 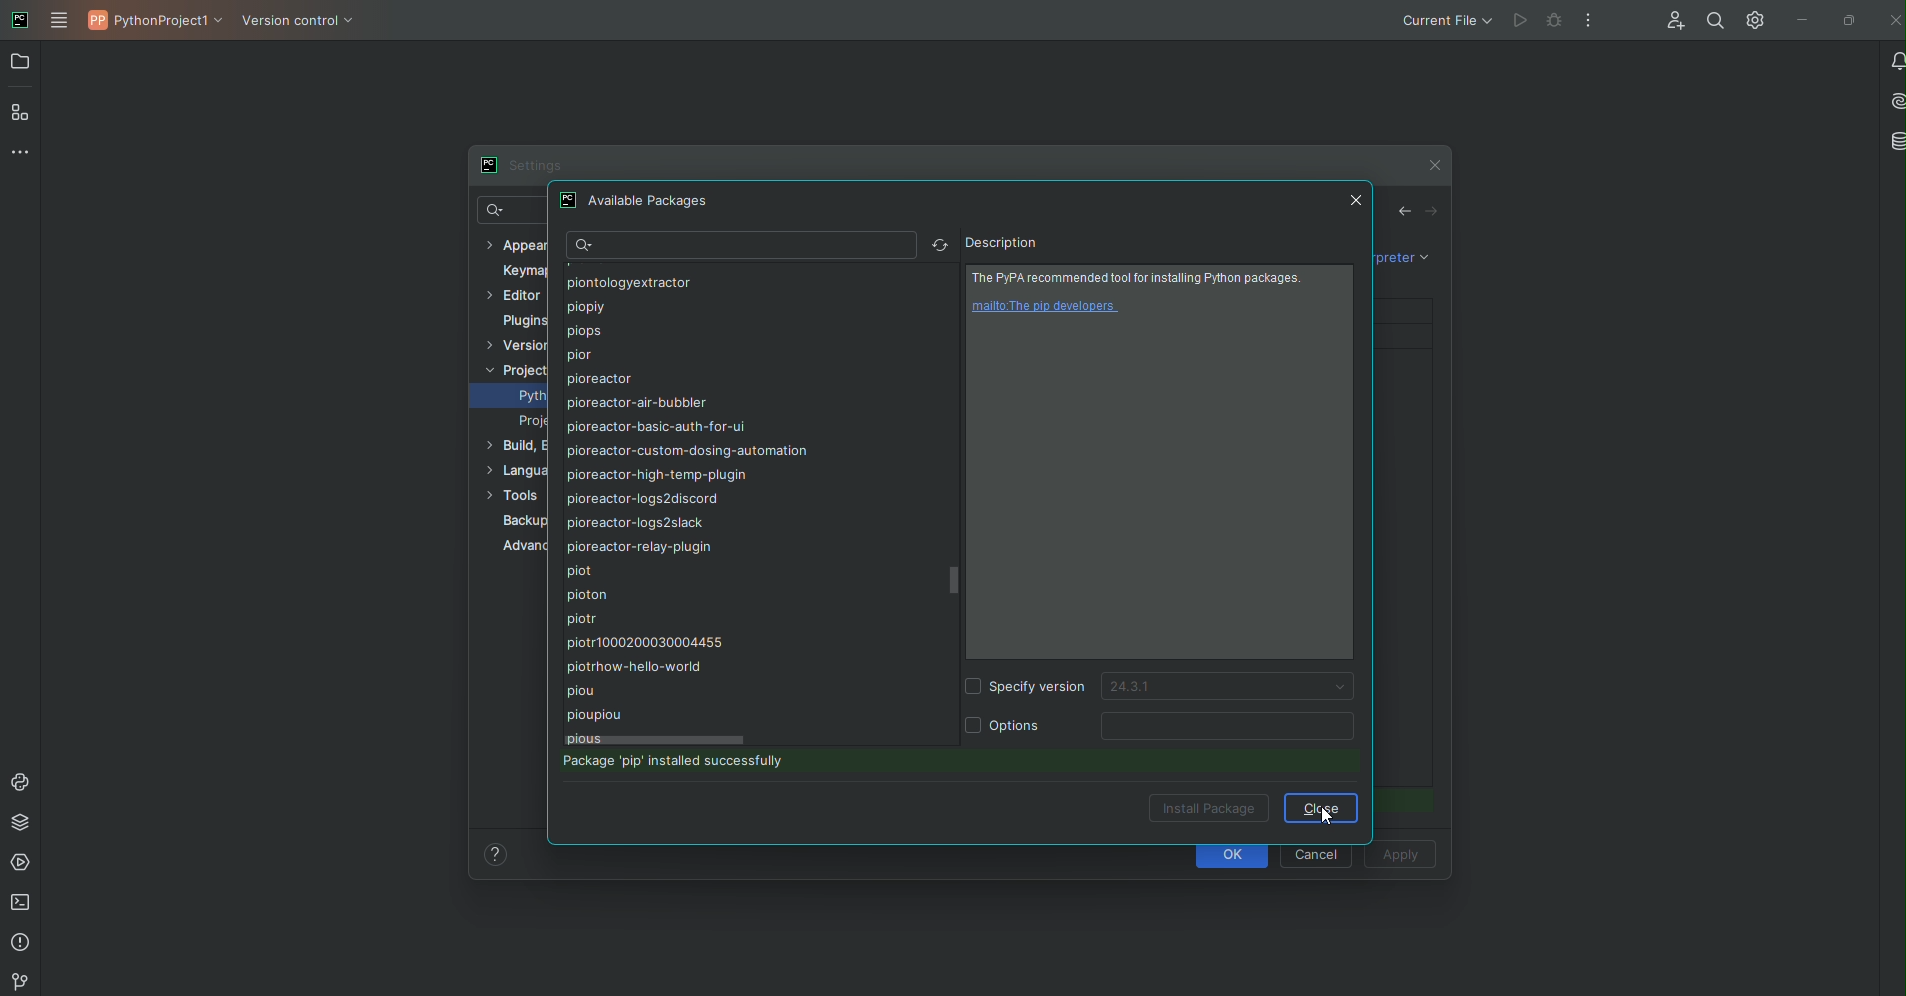 What do you see at coordinates (1586, 23) in the screenshot?
I see `More Options` at bounding box center [1586, 23].